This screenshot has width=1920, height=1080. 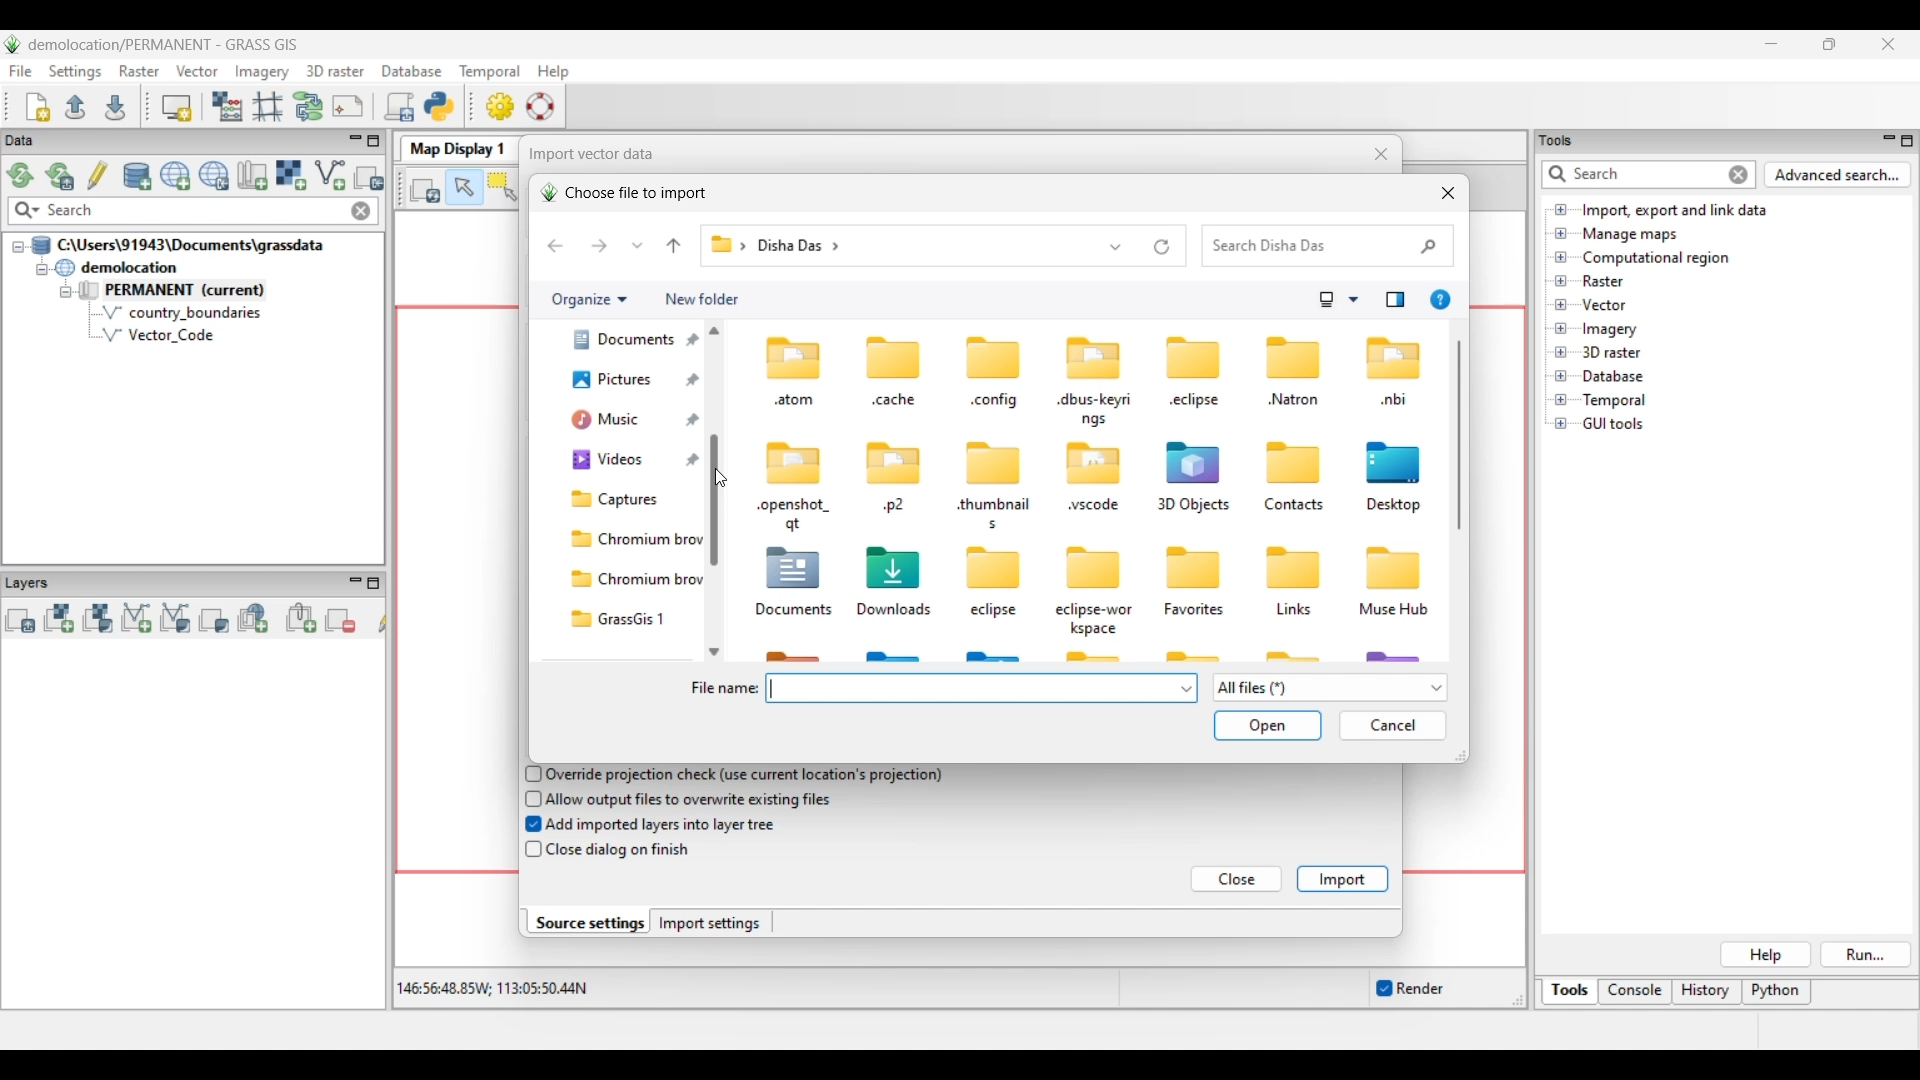 What do you see at coordinates (897, 610) in the screenshot?
I see `Downloads` at bounding box center [897, 610].